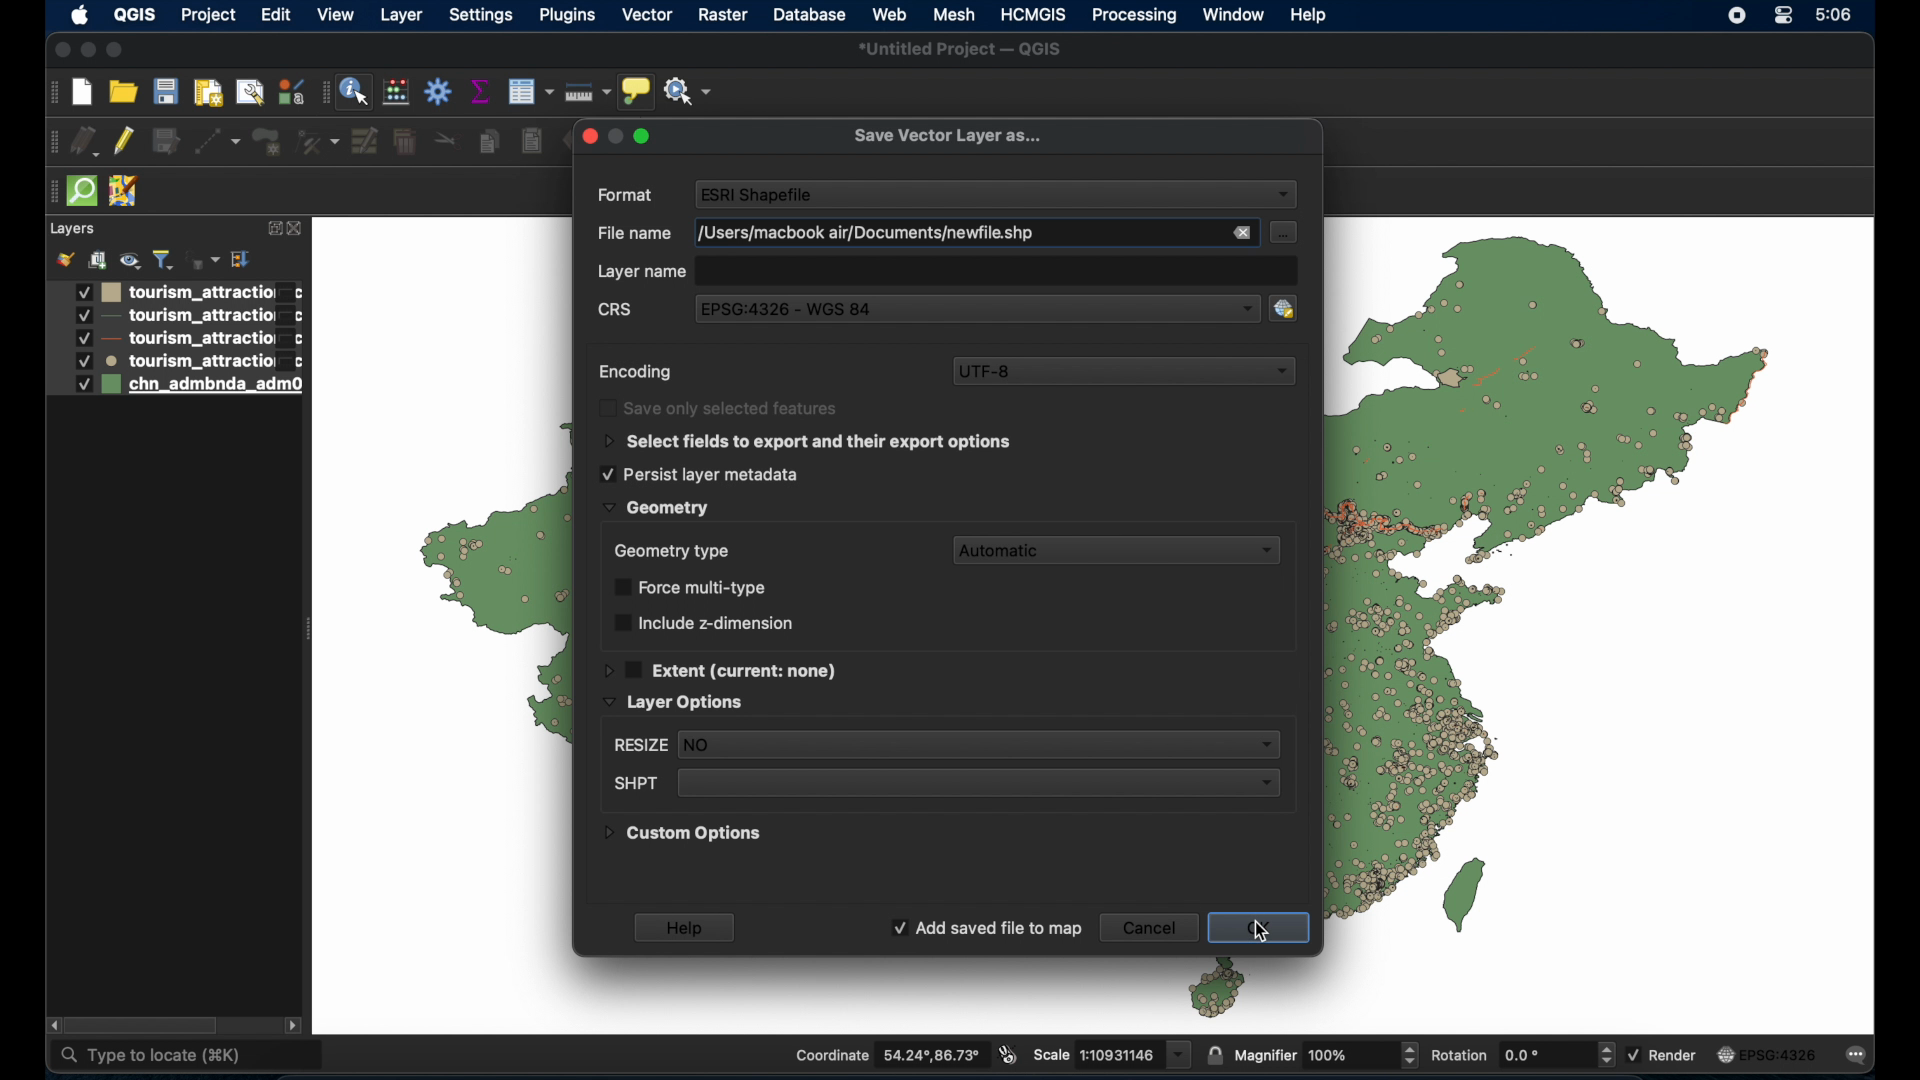 Image resolution: width=1920 pixels, height=1080 pixels. Describe the element at coordinates (1265, 926) in the screenshot. I see `cursor` at that location.